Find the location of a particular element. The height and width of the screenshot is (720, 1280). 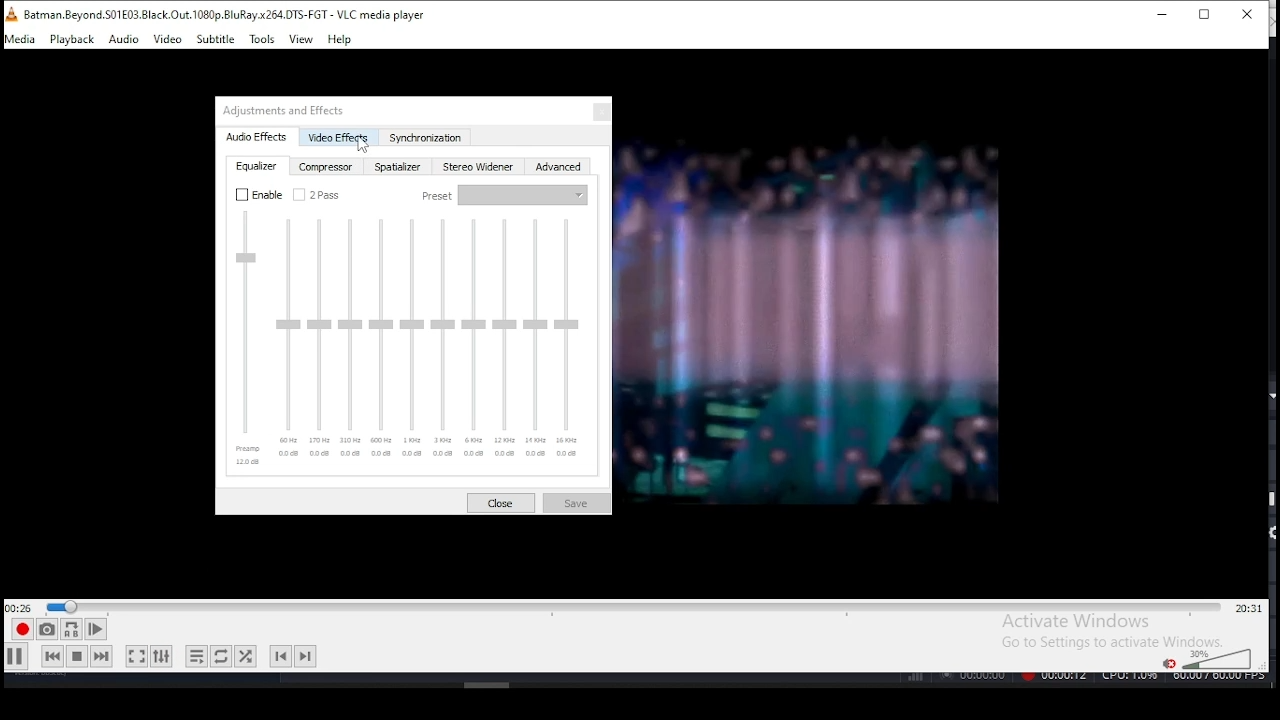

take snapshot is located at coordinates (44, 632).